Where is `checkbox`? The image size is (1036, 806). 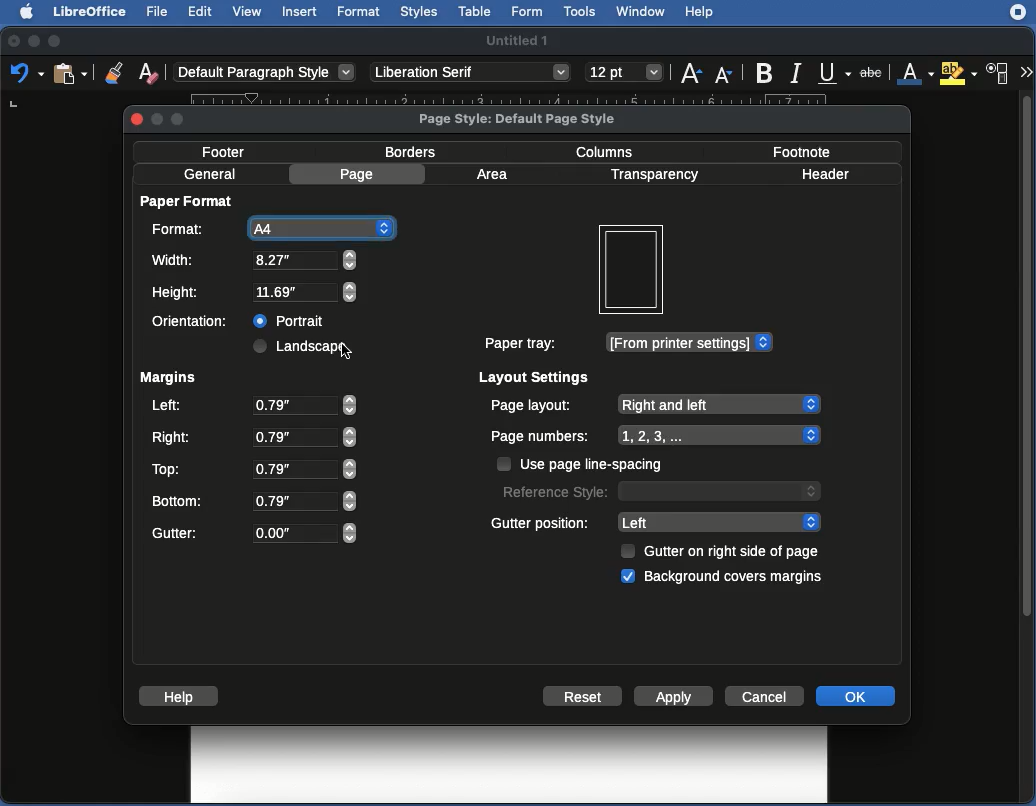 checkbox is located at coordinates (628, 551).